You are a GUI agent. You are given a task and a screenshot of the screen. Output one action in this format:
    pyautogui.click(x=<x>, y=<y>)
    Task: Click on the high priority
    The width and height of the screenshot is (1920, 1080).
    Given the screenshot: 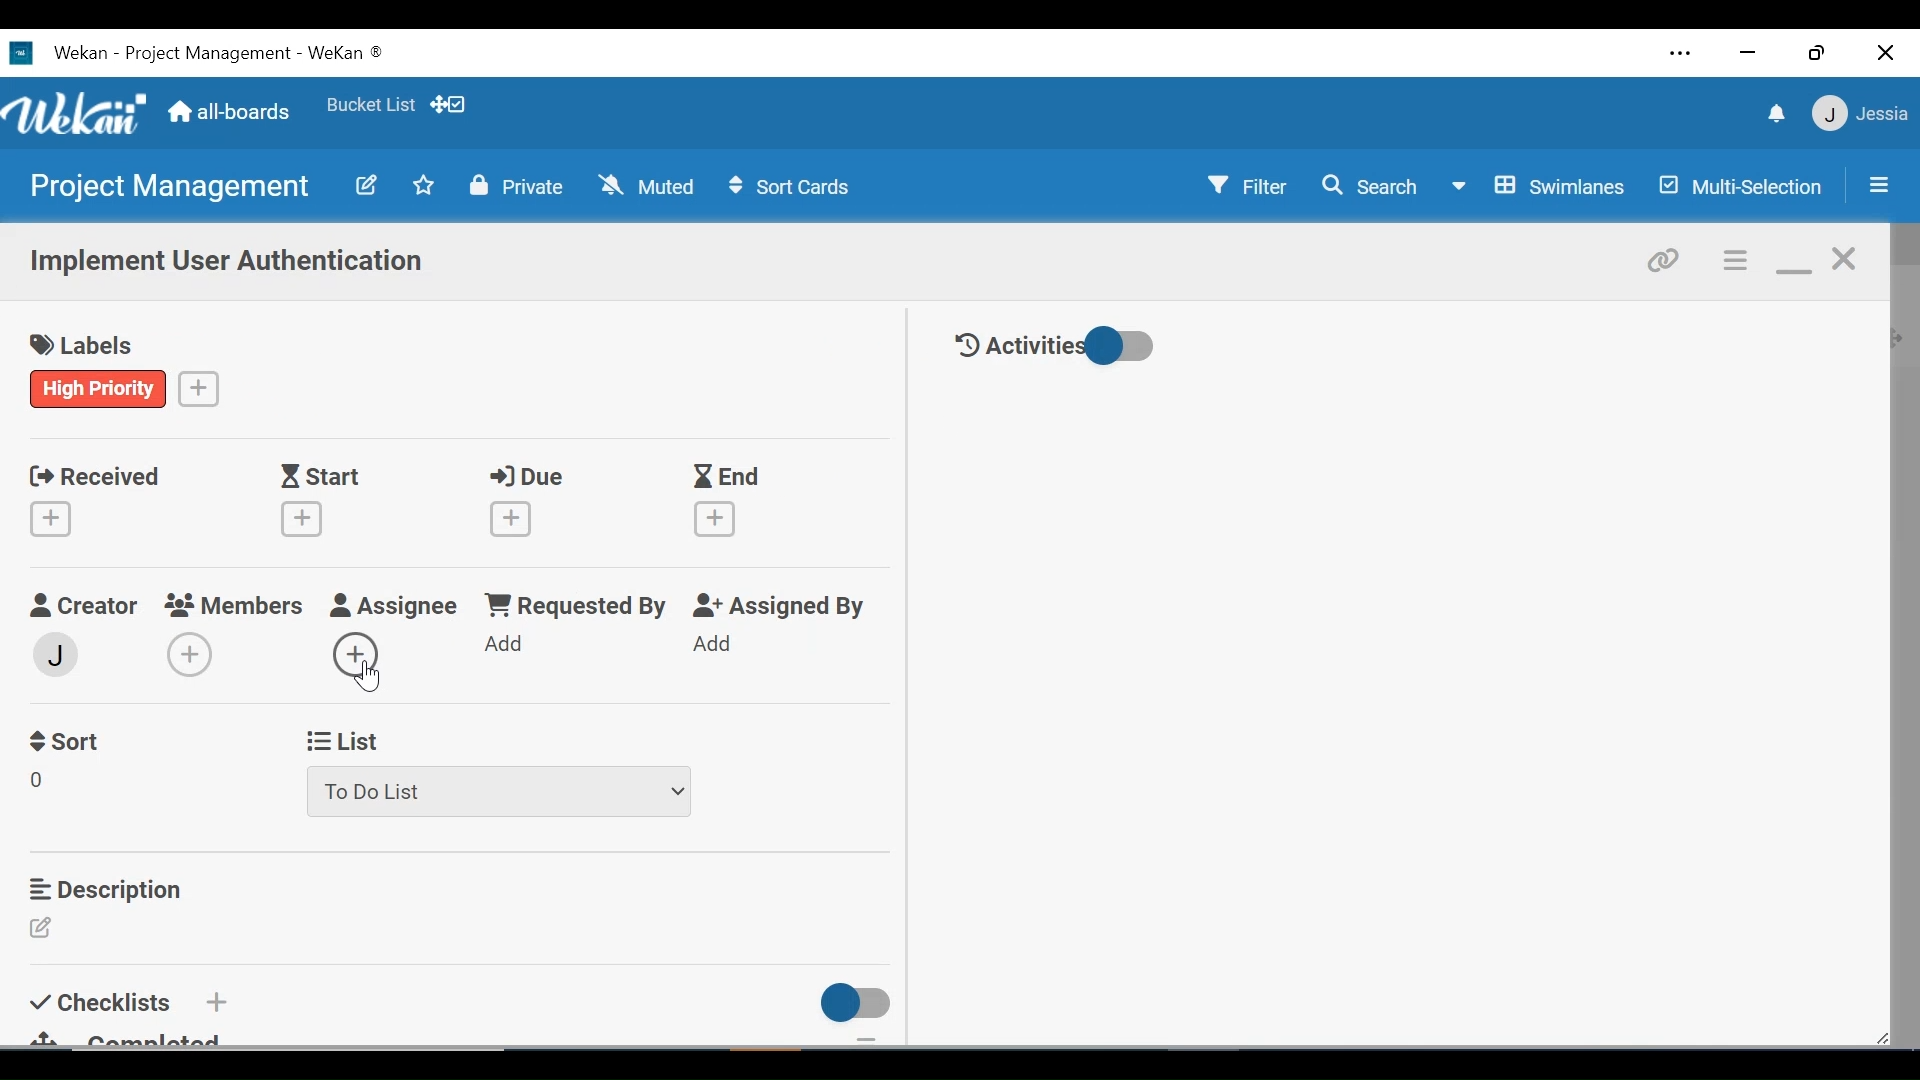 What is the action you would take?
    pyautogui.click(x=99, y=388)
    